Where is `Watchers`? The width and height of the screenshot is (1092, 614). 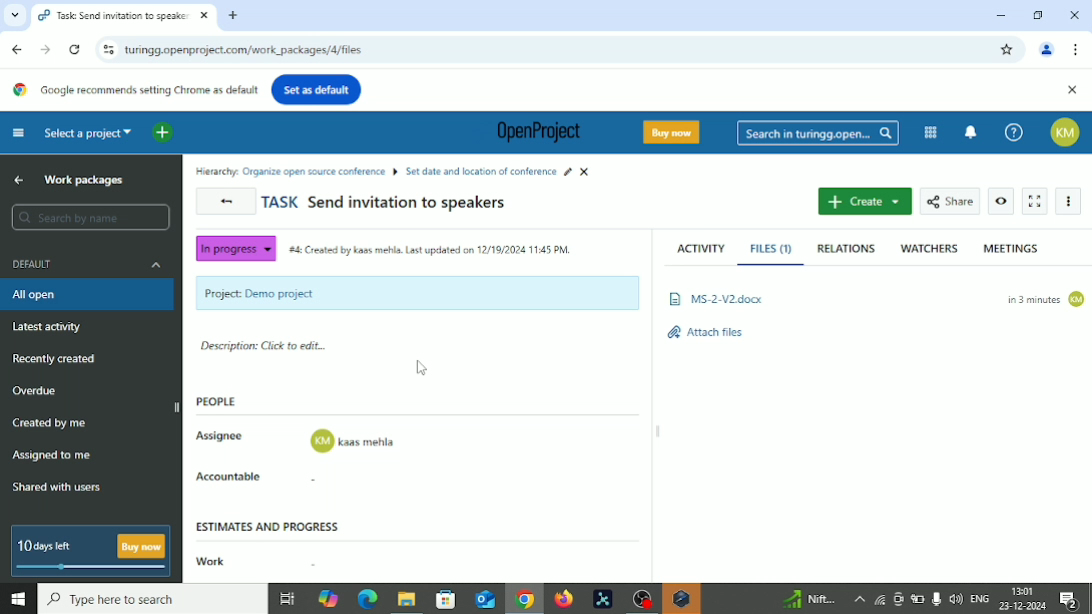
Watchers is located at coordinates (929, 249).